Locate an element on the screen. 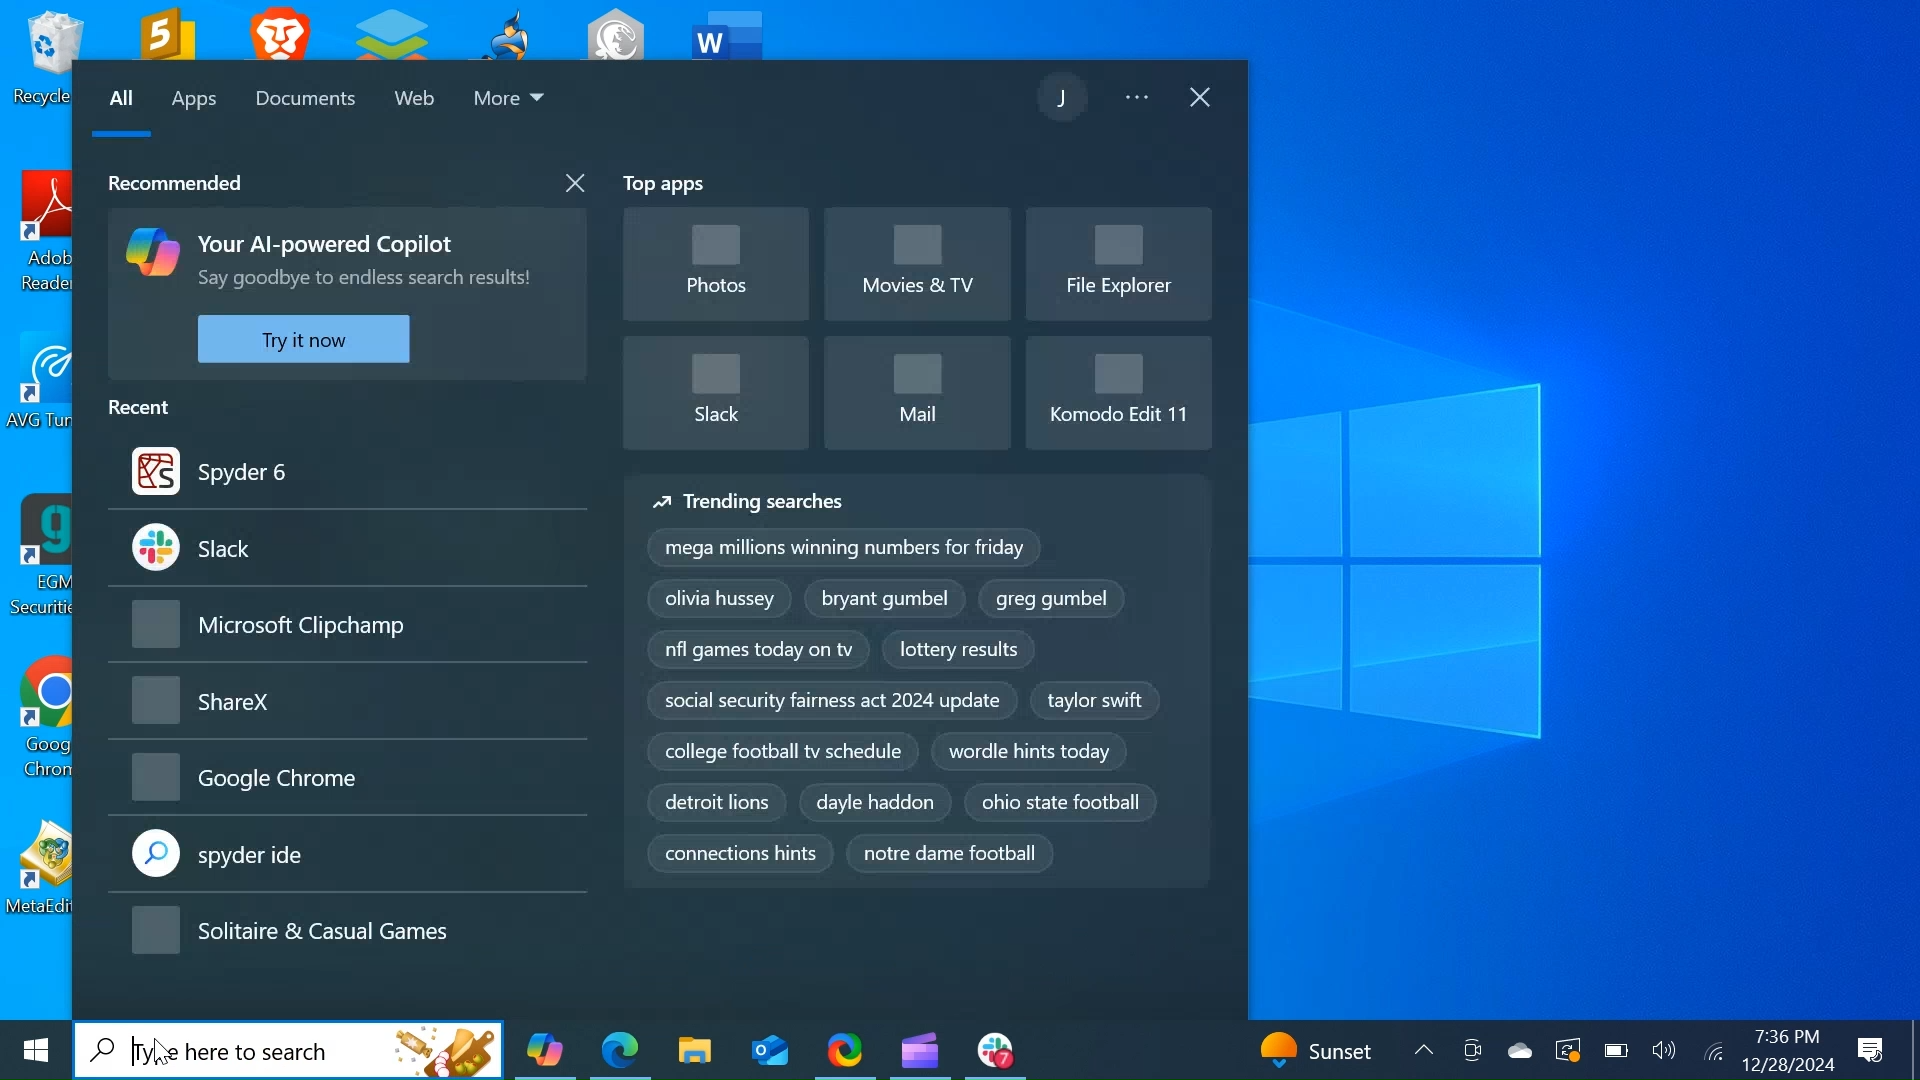 The height and width of the screenshot is (1080, 1920). Try now is located at coordinates (303, 339).